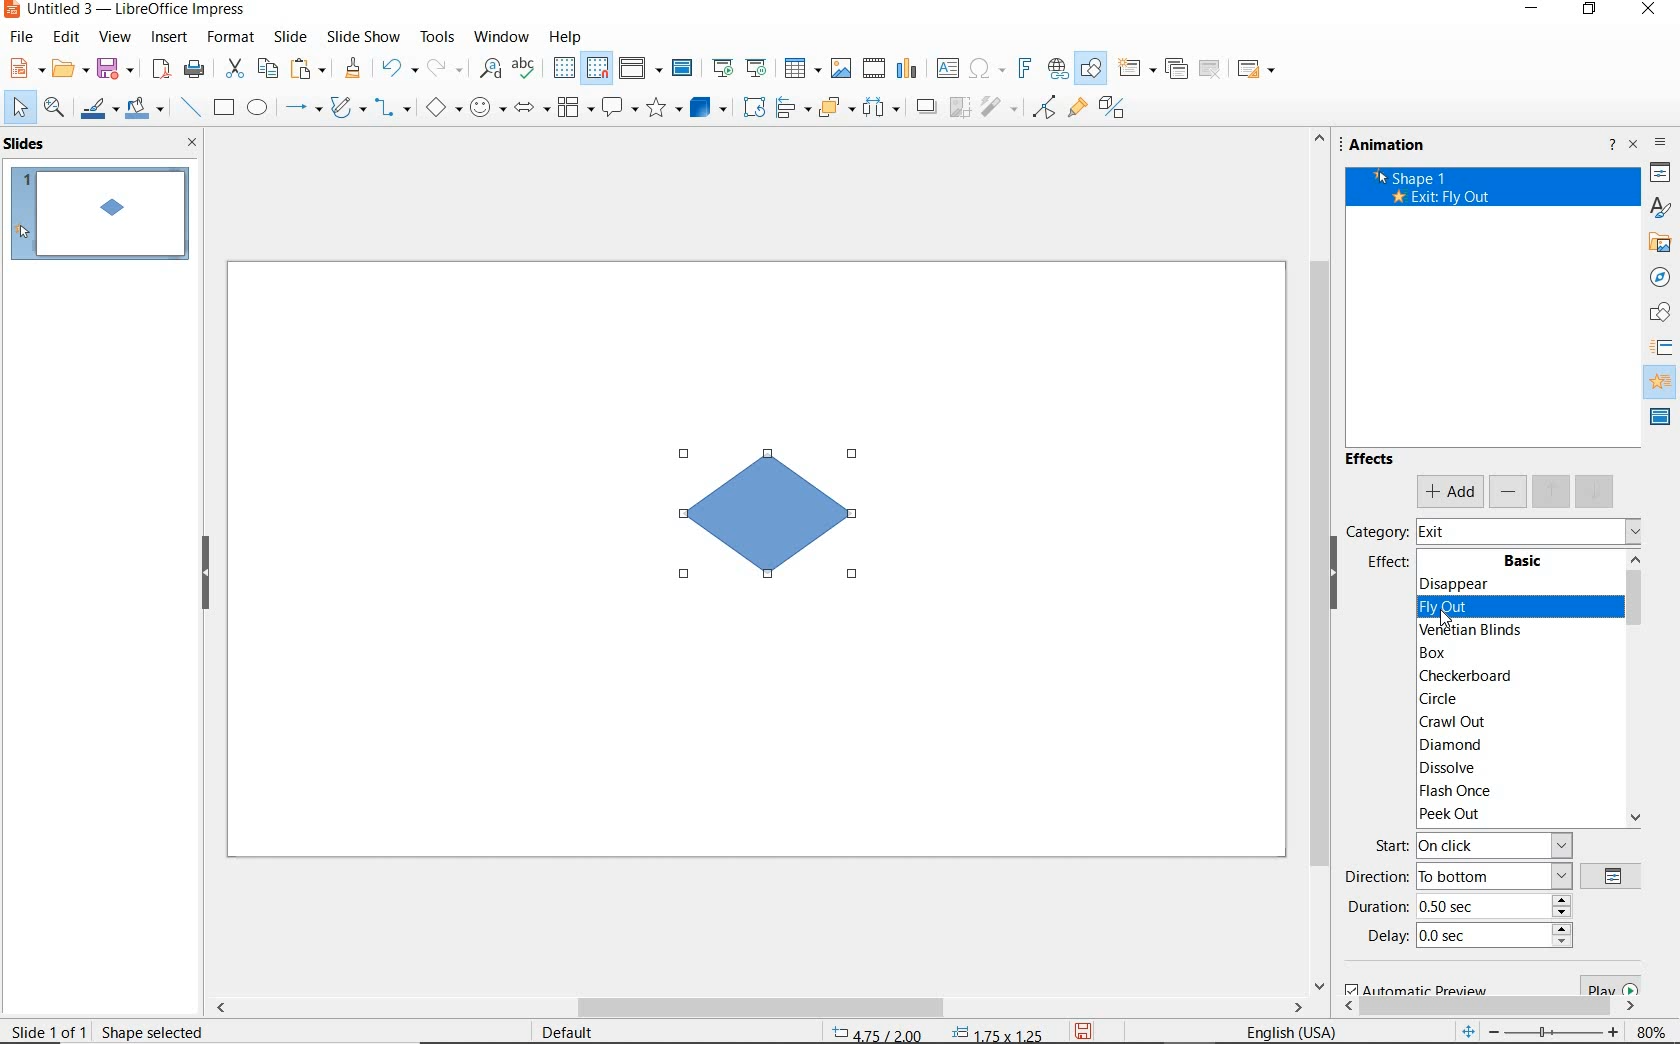  What do you see at coordinates (442, 107) in the screenshot?
I see `basic shapes` at bounding box center [442, 107].